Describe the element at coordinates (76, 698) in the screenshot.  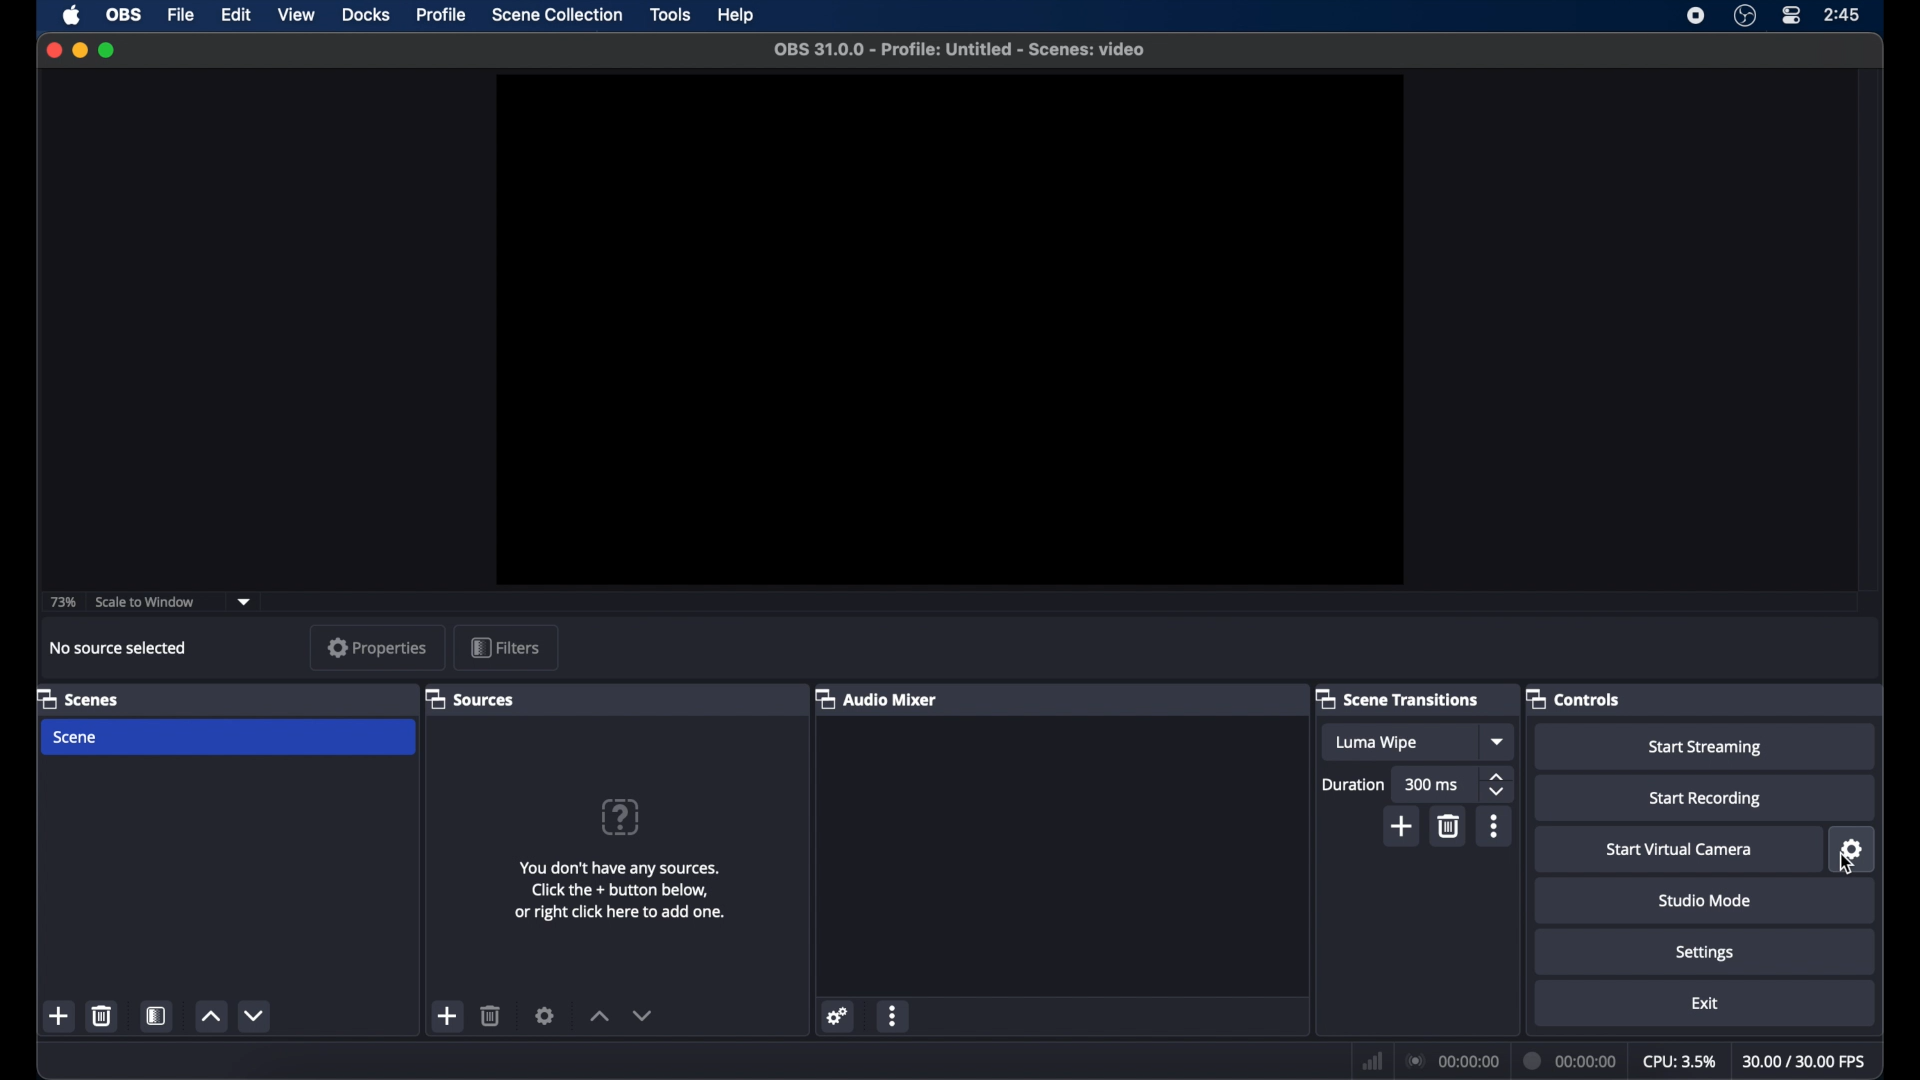
I see `scenes` at that location.